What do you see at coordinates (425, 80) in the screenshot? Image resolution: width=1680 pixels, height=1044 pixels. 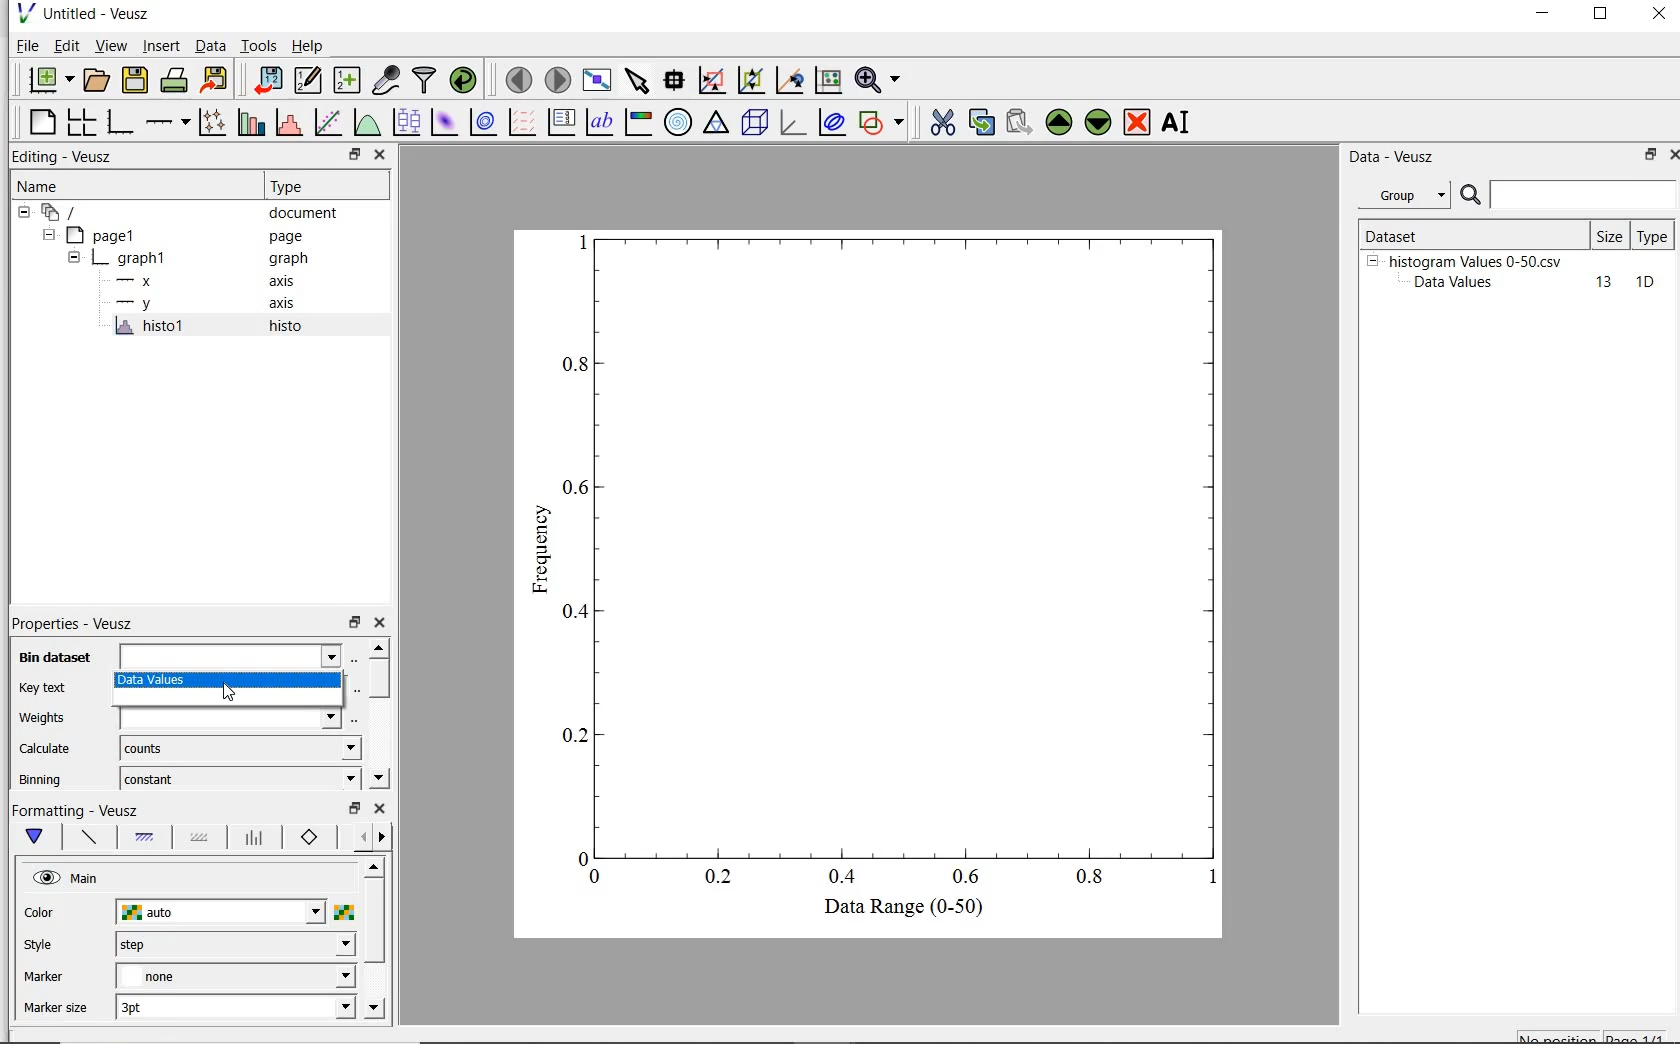 I see `filter data` at bounding box center [425, 80].